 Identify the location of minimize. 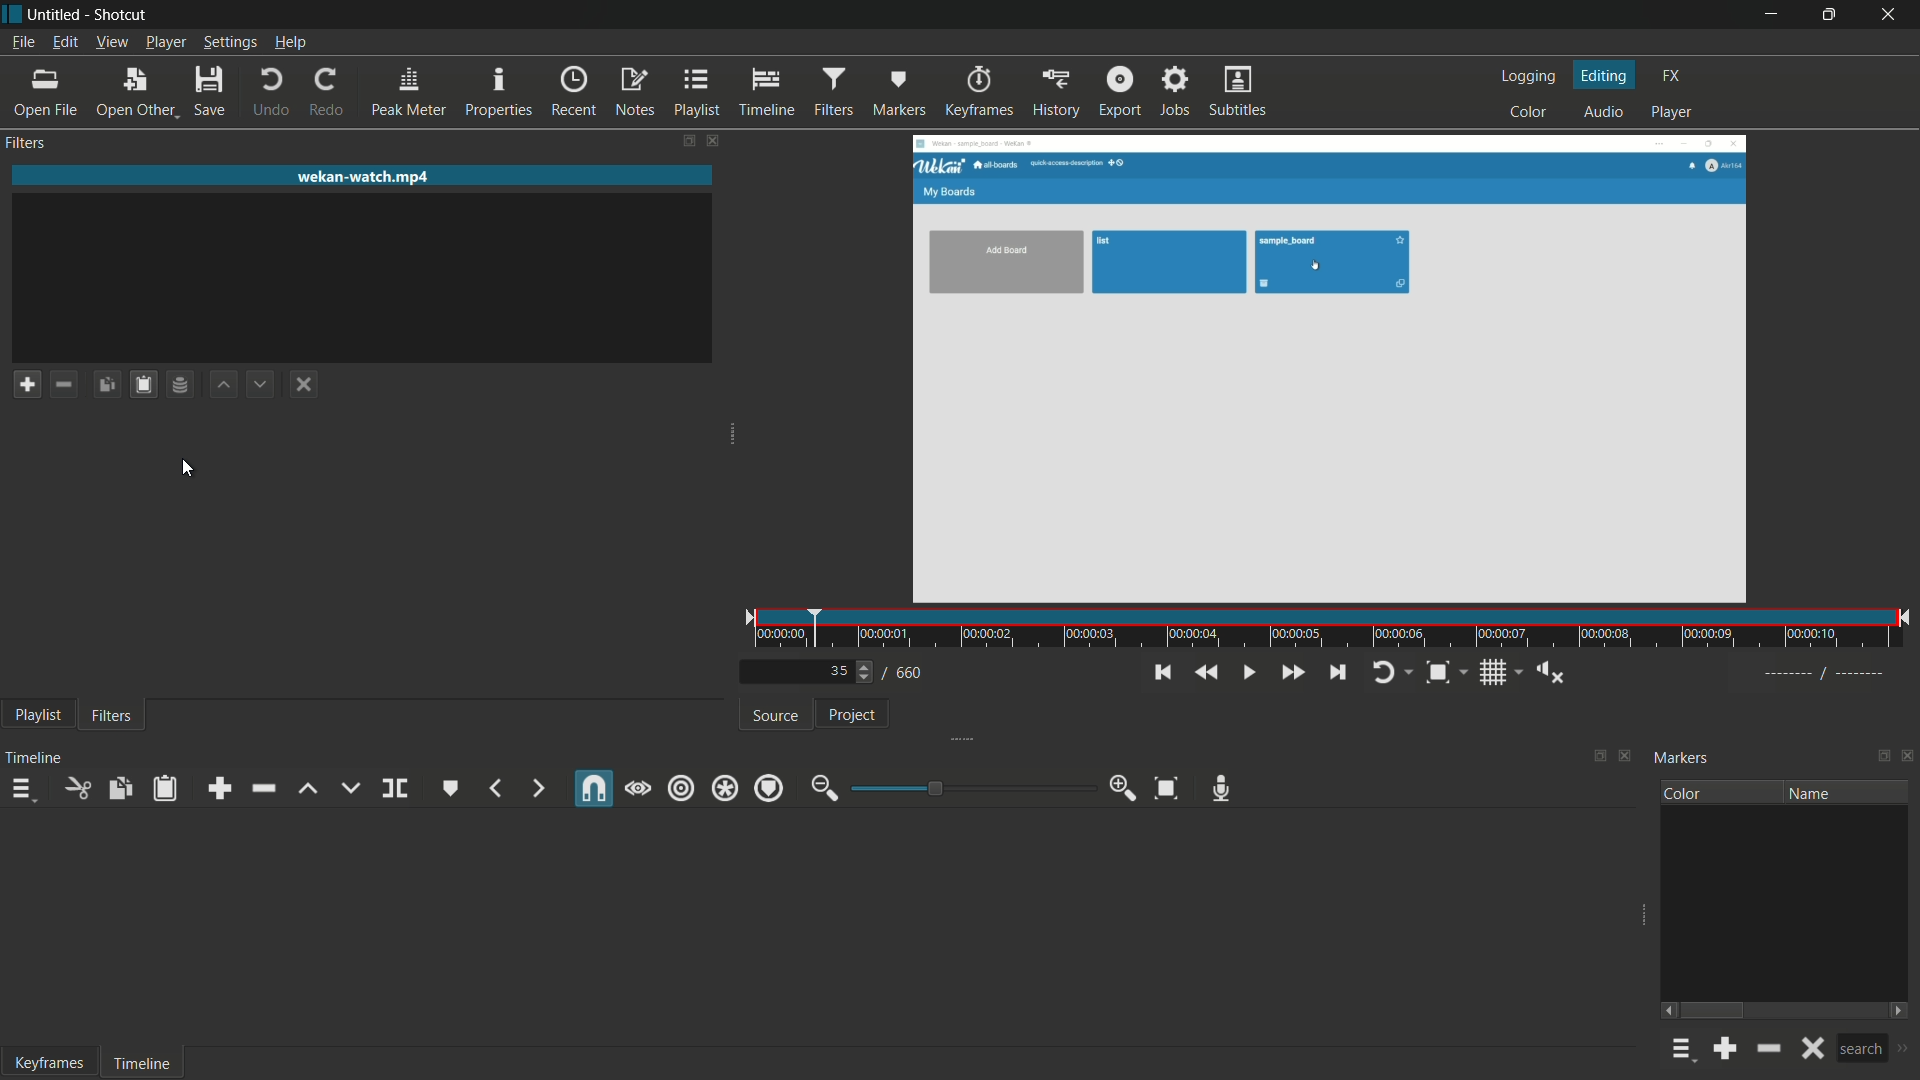
(1768, 15).